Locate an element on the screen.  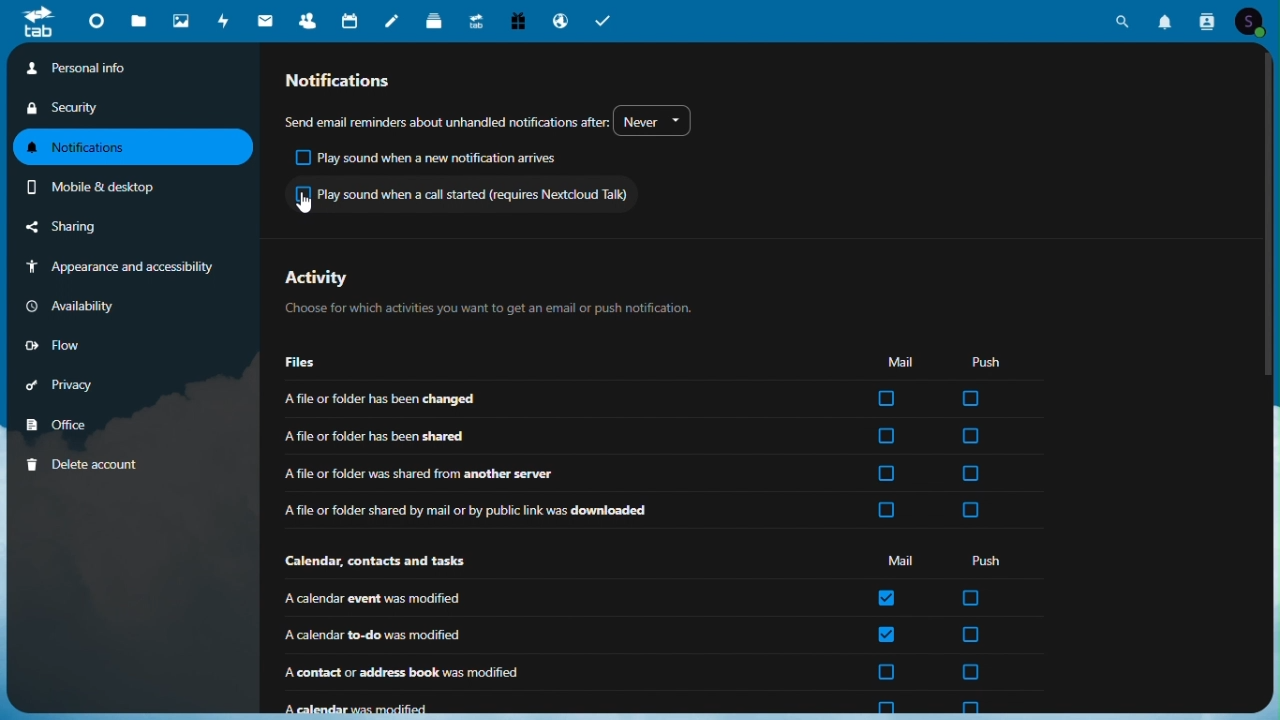
check box is located at coordinates (971, 634).